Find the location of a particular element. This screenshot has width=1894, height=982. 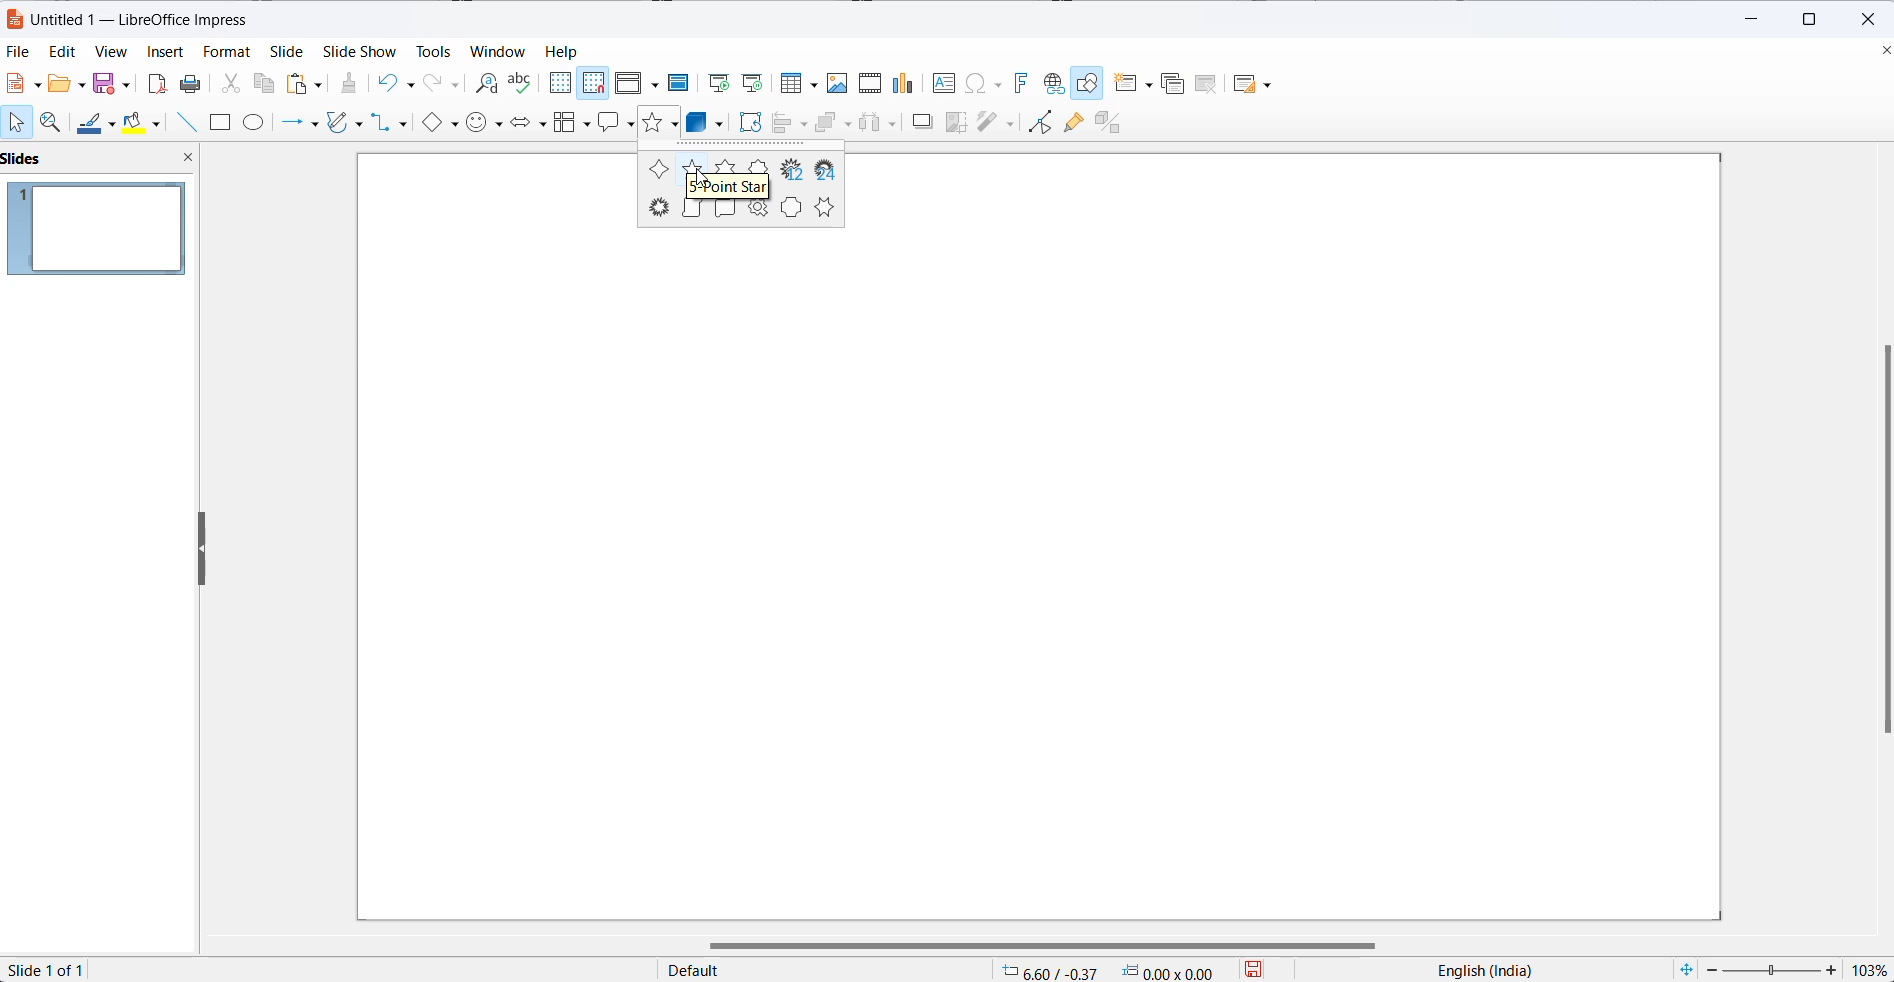

resize is located at coordinates (203, 550).